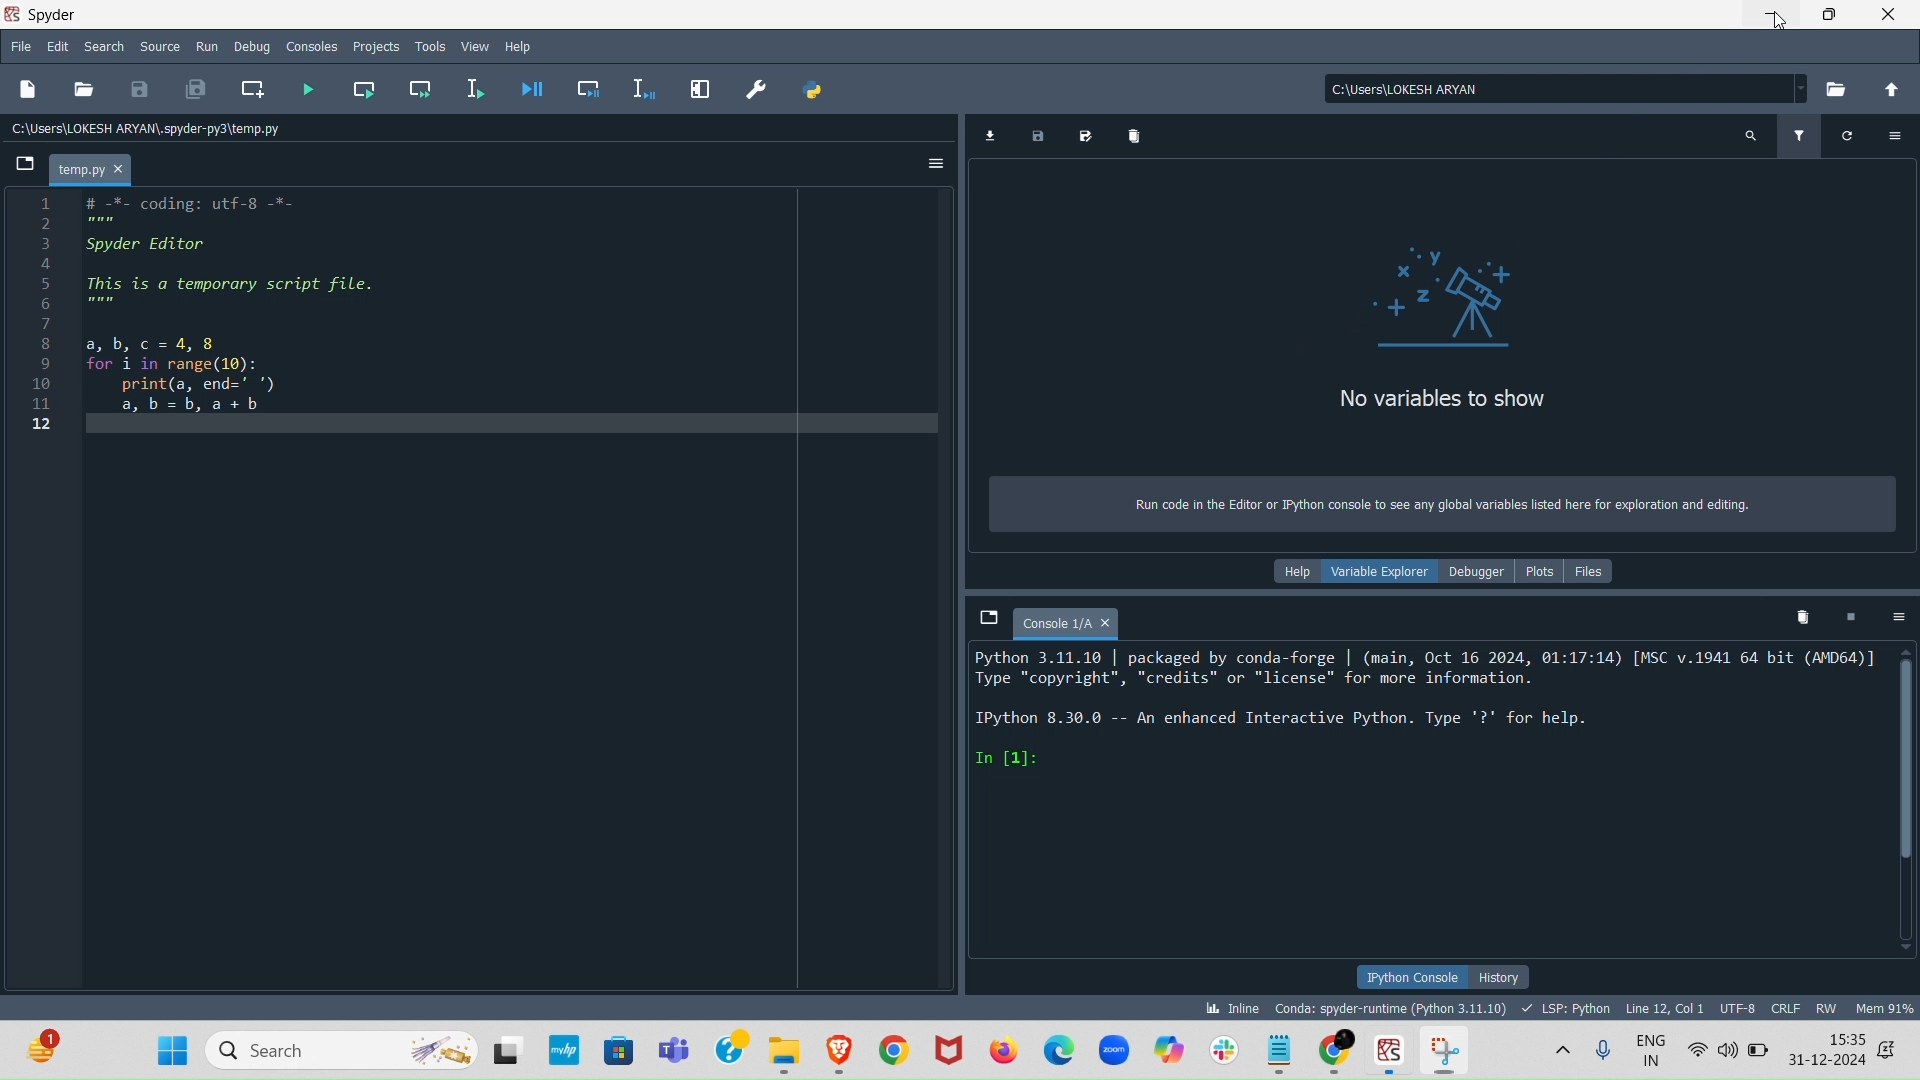 This screenshot has height=1080, width=1920. What do you see at coordinates (1474, 572) in the screenshot?
I see `Debugger` at bounding box center [1474, 572].